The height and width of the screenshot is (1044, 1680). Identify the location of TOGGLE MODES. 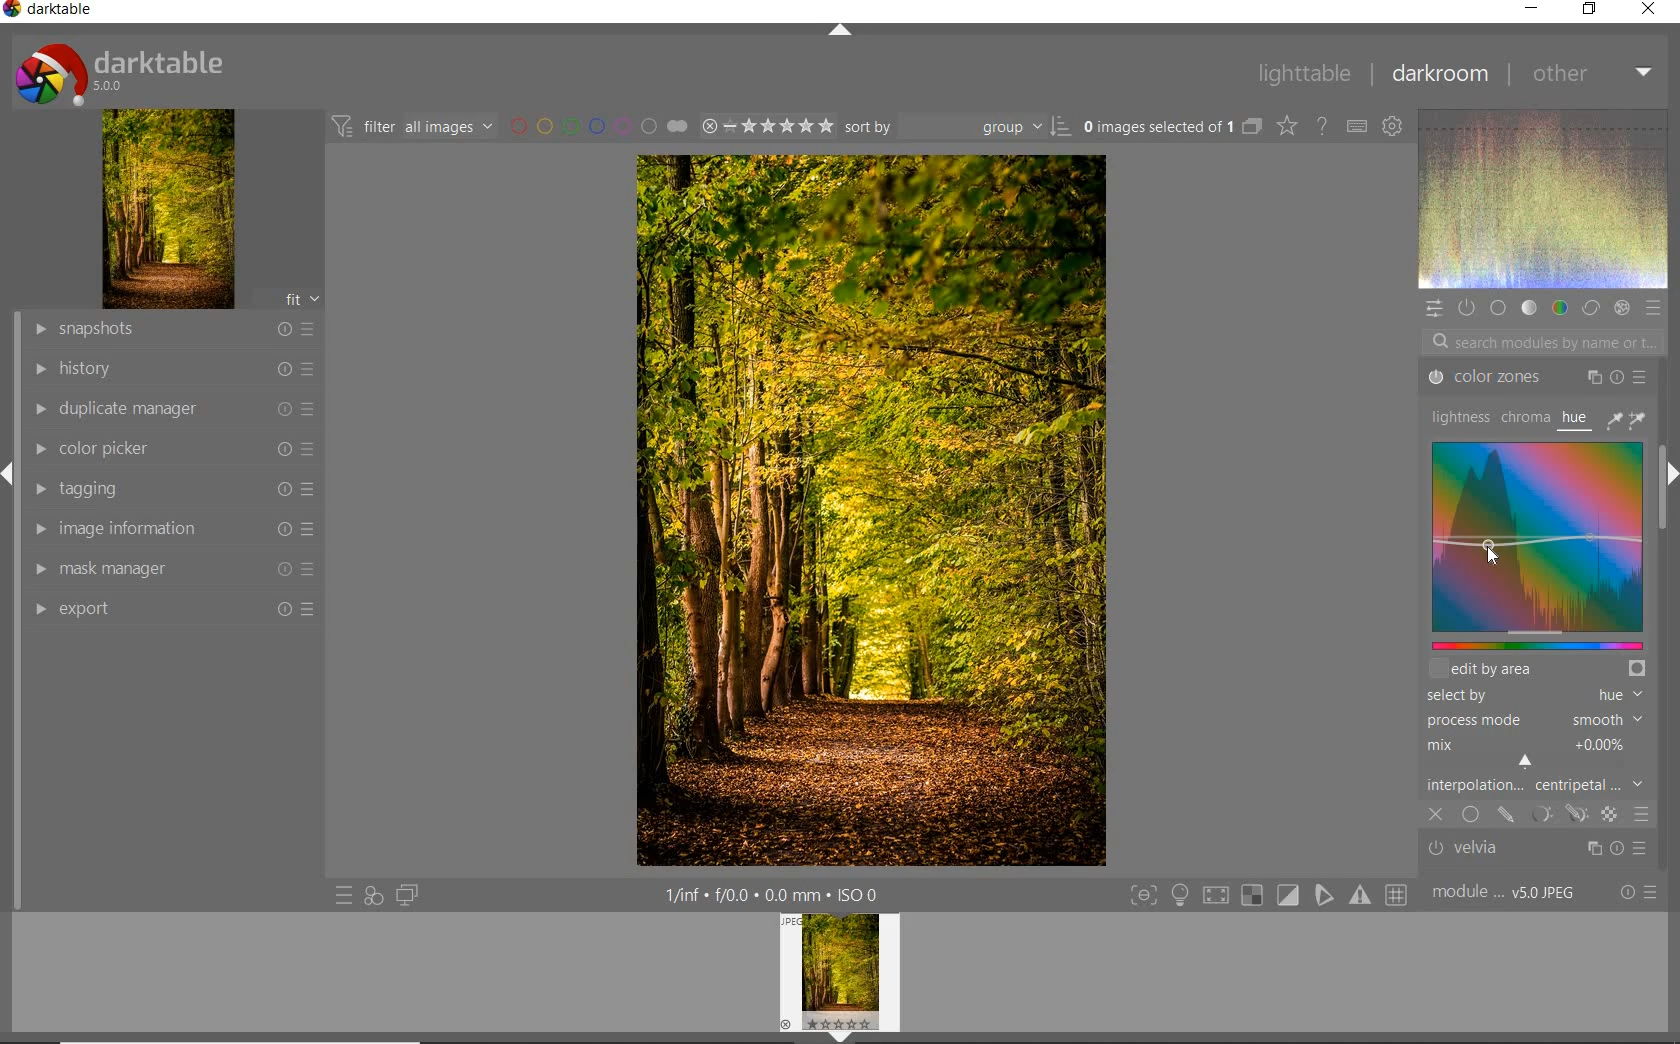
(1267, 896).